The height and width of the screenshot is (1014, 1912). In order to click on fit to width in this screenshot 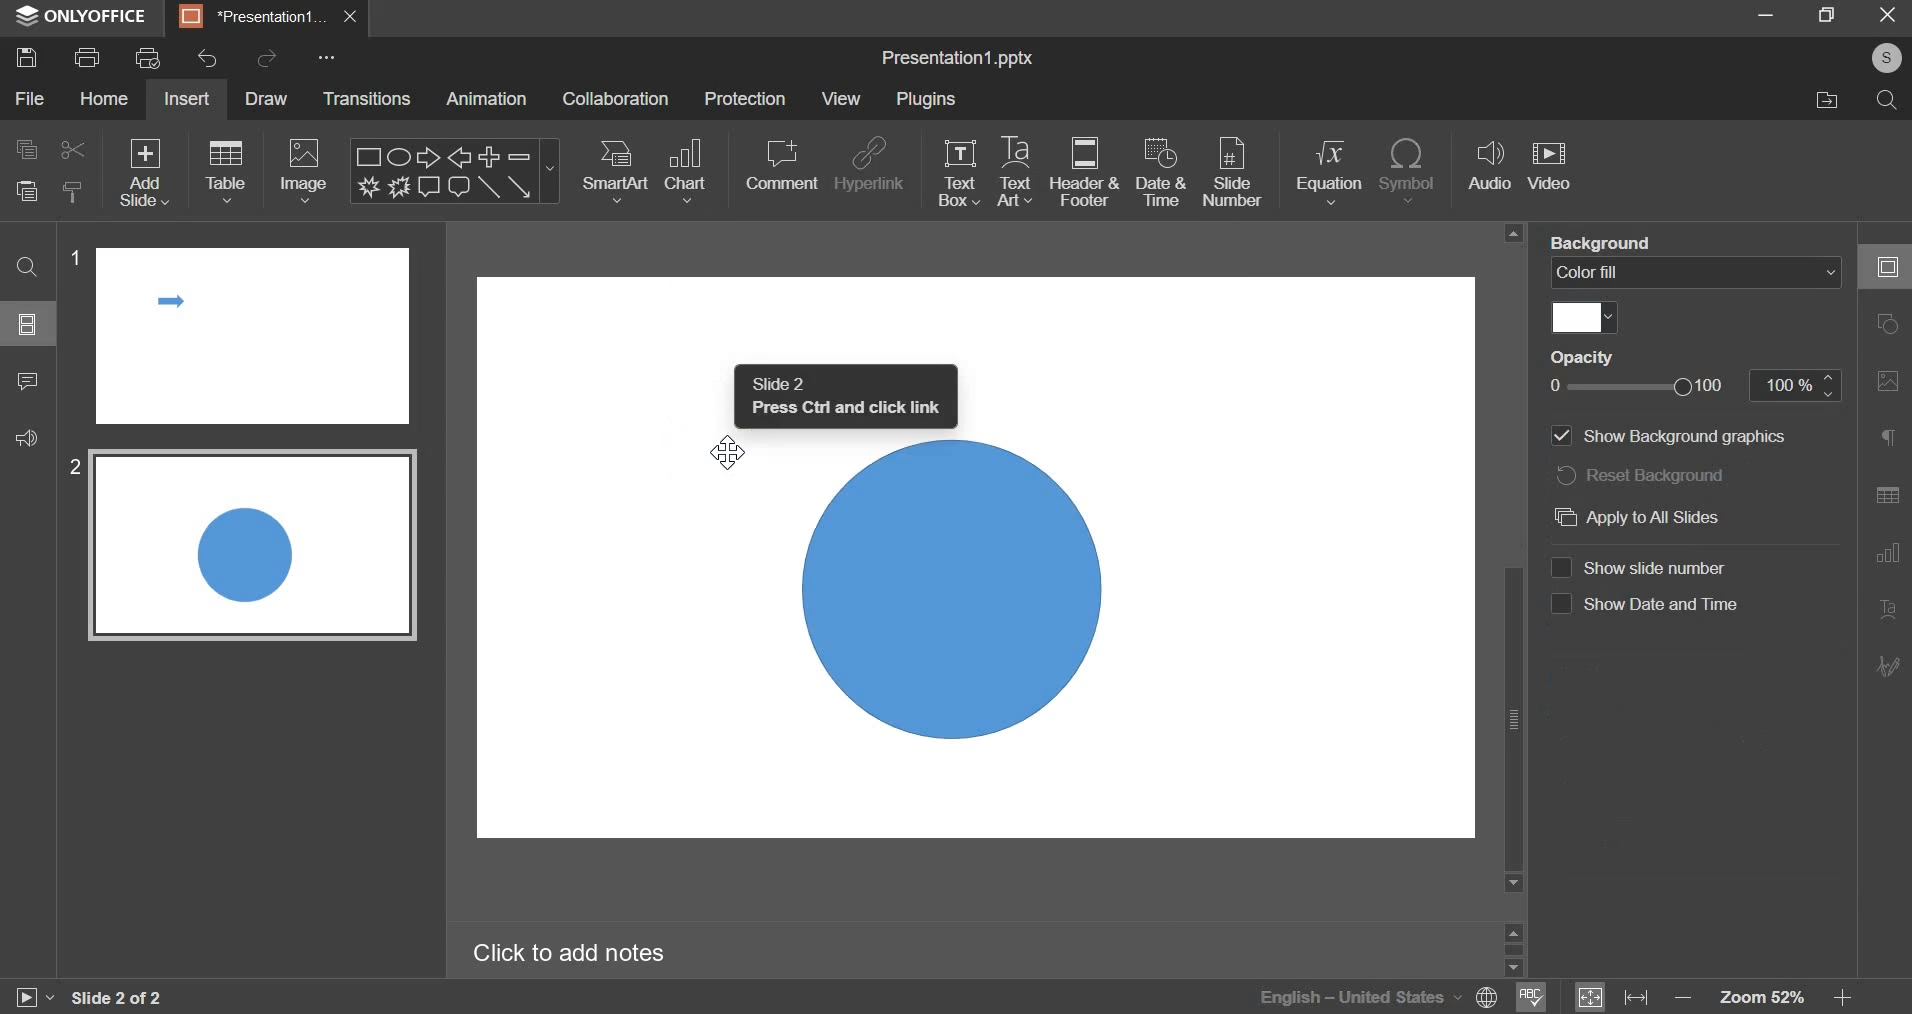, I will do `click(1637, 998)`.